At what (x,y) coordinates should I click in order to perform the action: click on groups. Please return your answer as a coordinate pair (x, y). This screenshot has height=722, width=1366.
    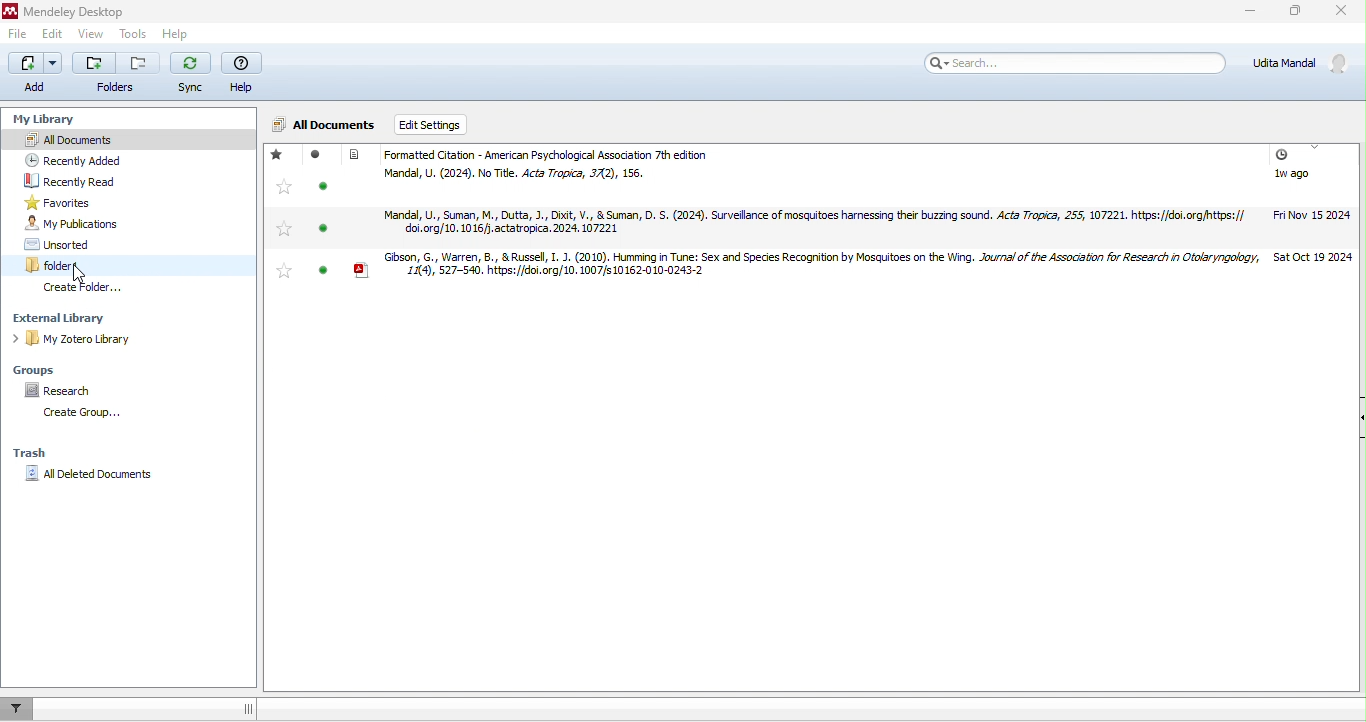
    Looking at the image, I should click on (61, 370).